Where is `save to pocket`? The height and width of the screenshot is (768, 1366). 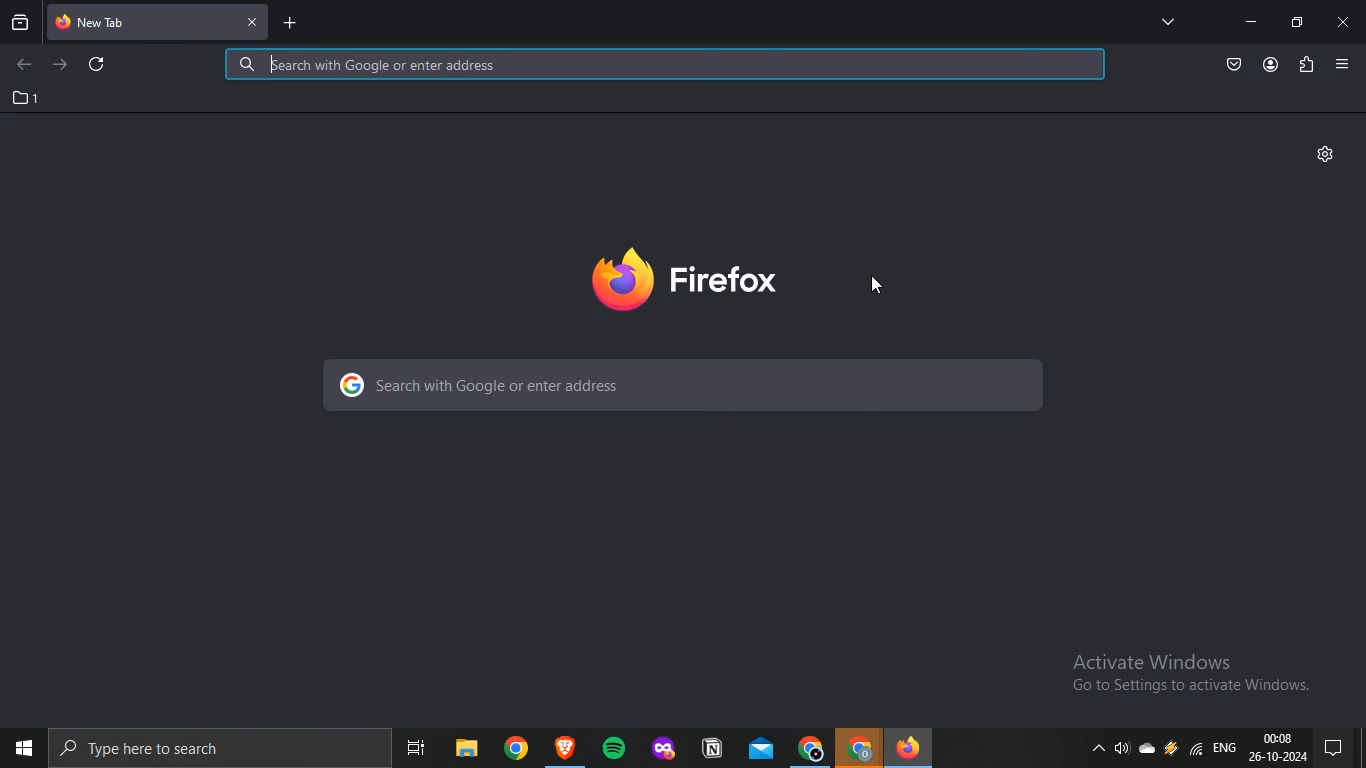
save to pocket is located at coordinates (1235, 66).